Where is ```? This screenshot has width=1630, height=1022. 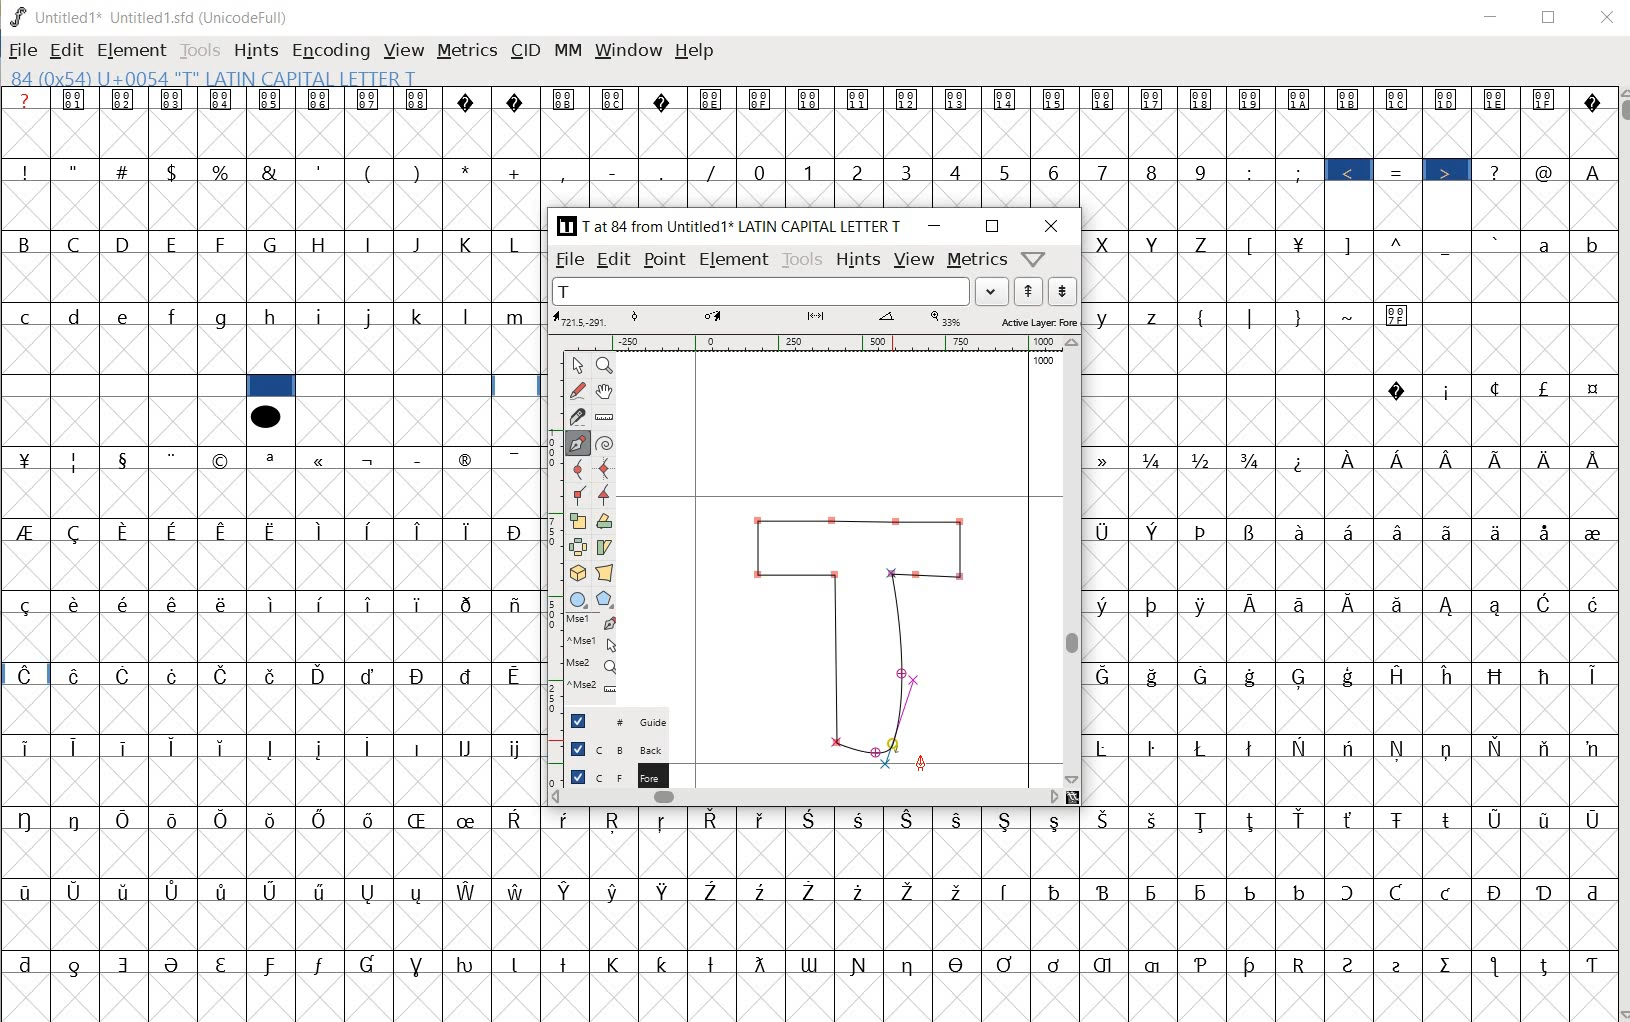
` is located at coordinates (1496, 242).